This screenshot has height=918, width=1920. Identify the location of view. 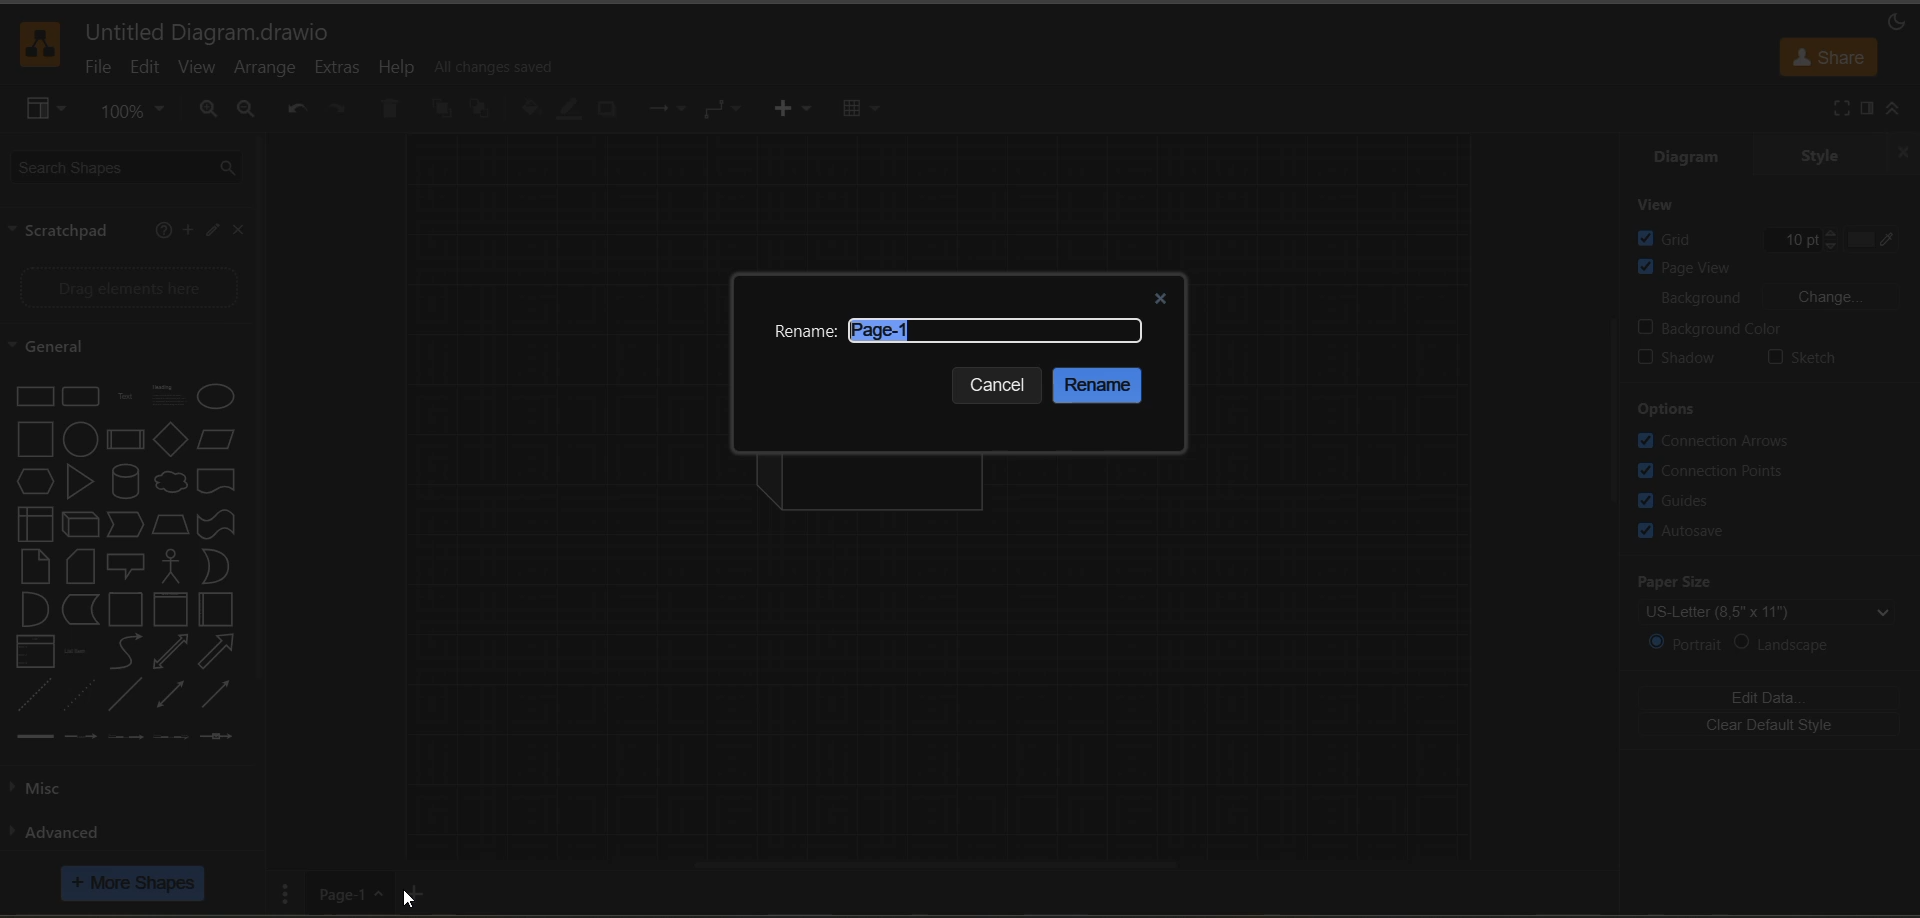
(47, 112).